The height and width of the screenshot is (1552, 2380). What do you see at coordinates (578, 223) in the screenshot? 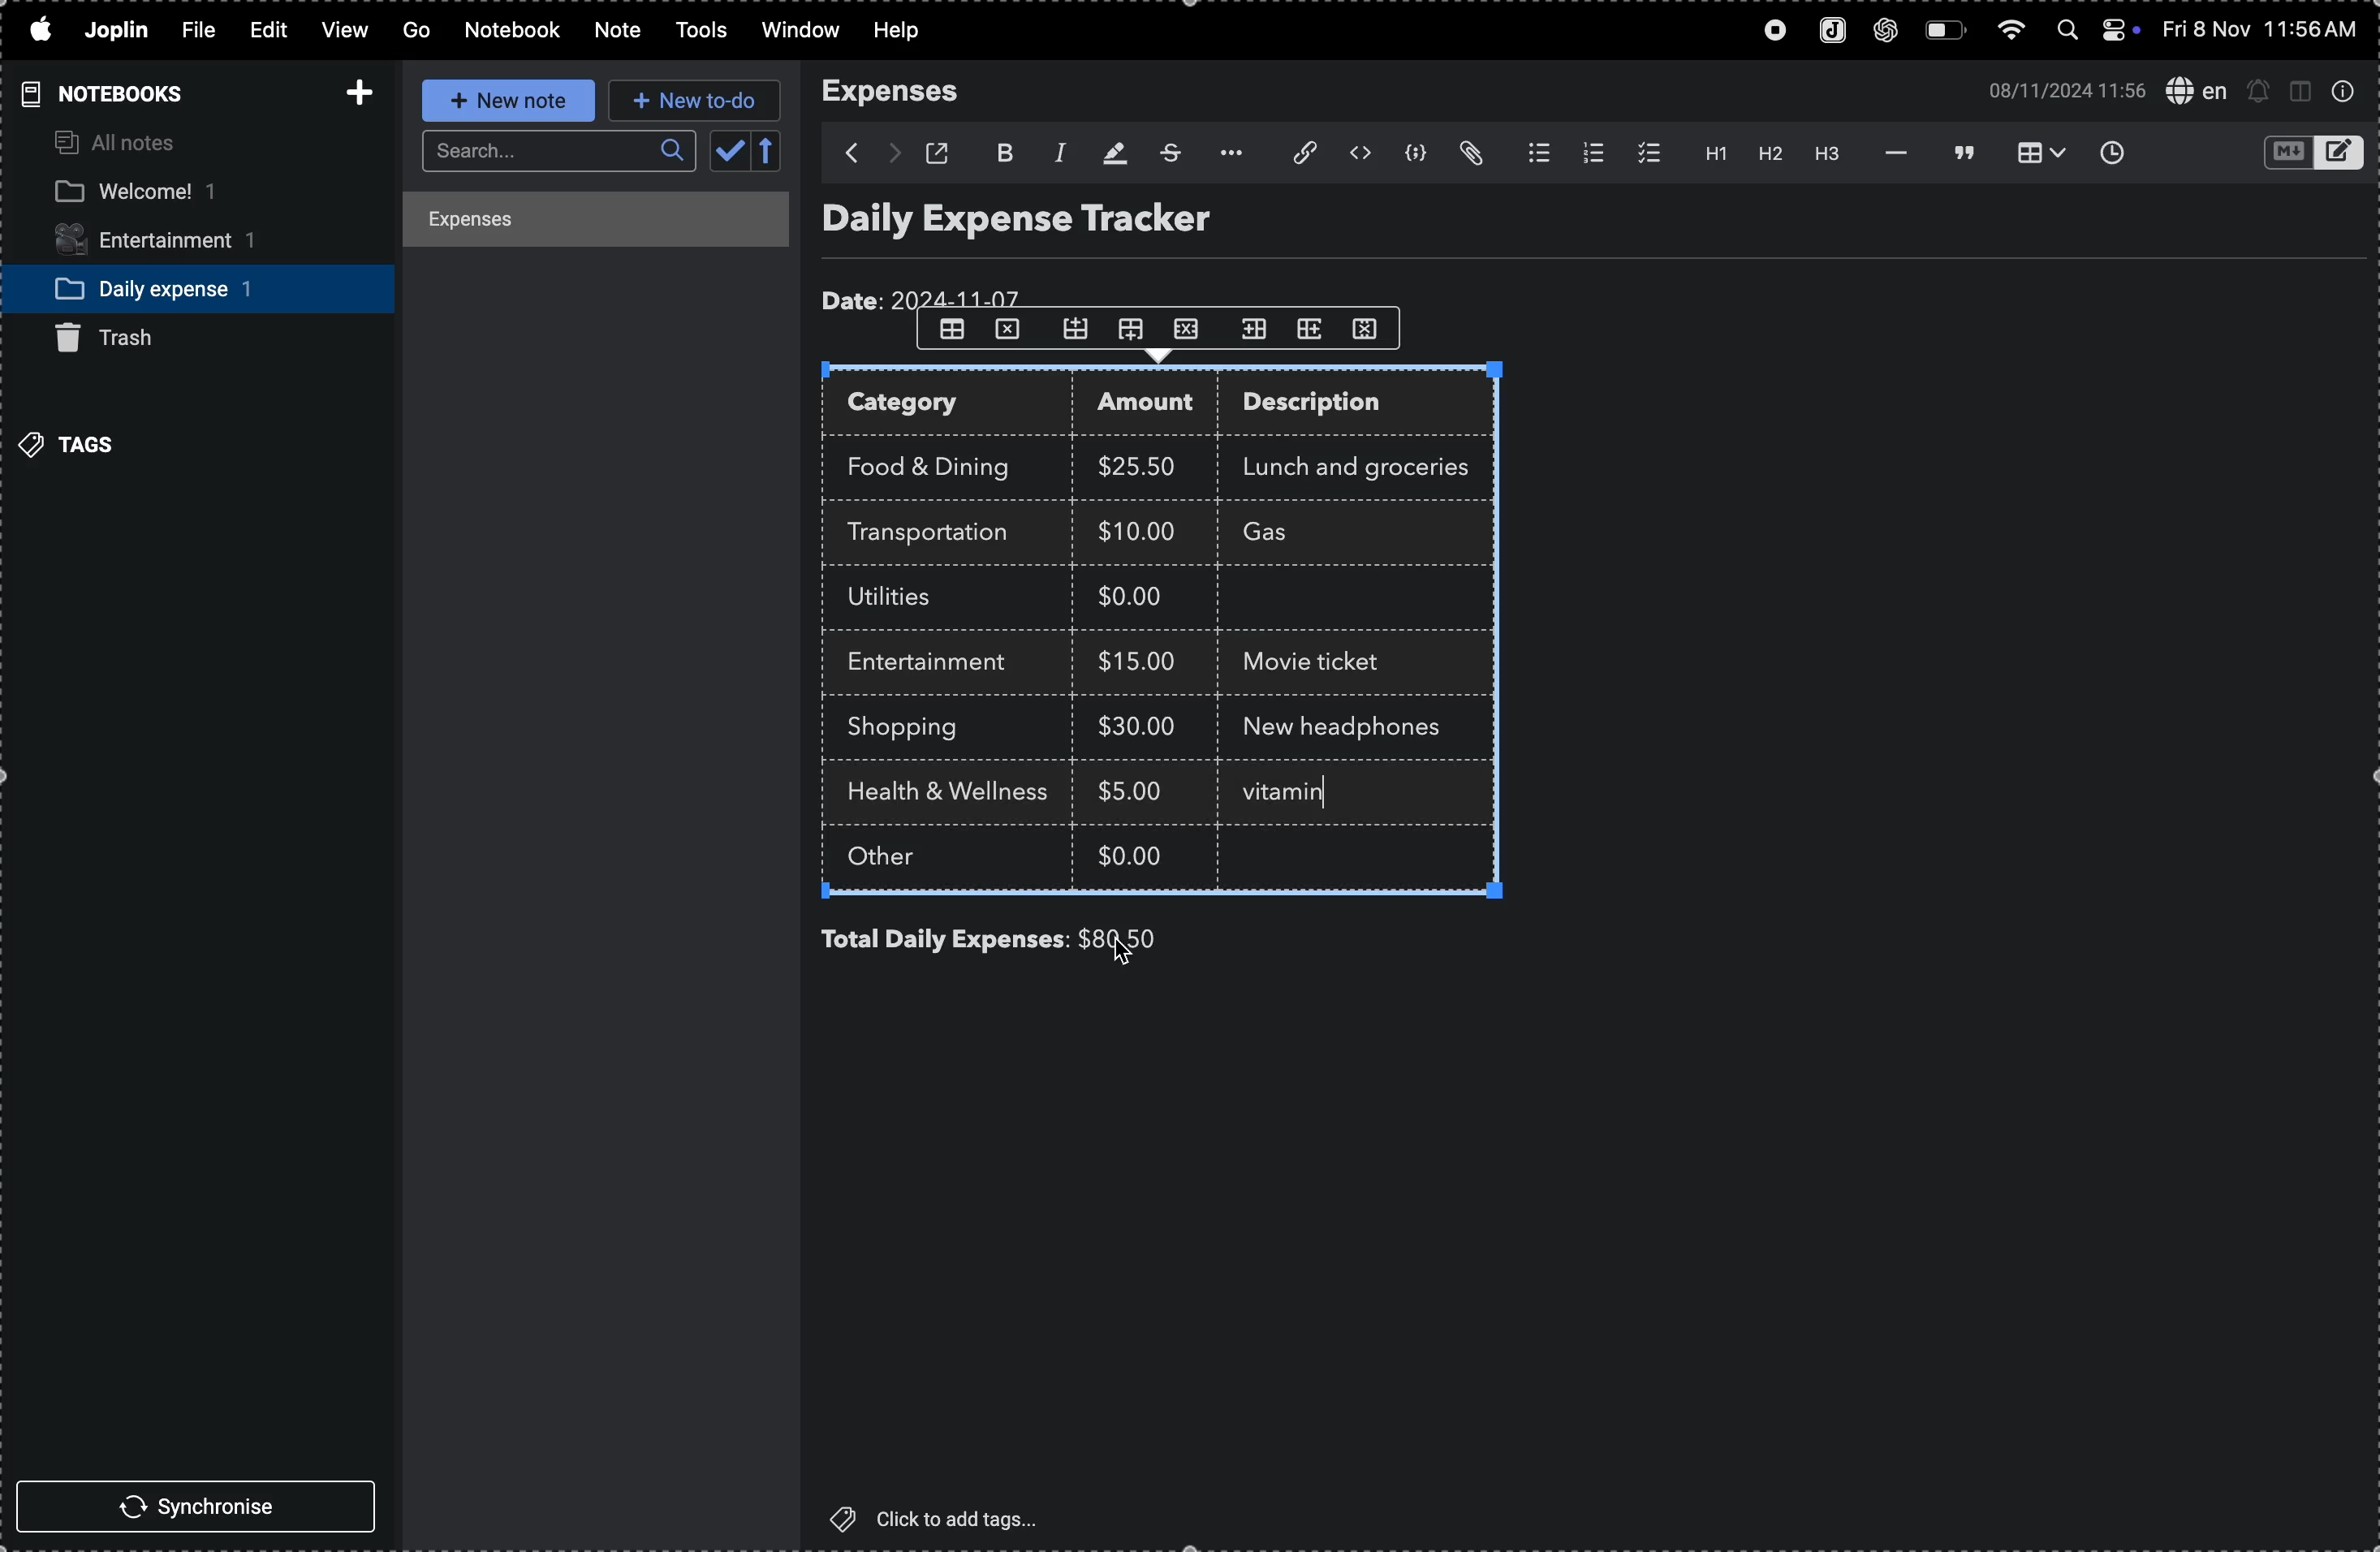
I see `expenses` at bounding box center [578, 223].